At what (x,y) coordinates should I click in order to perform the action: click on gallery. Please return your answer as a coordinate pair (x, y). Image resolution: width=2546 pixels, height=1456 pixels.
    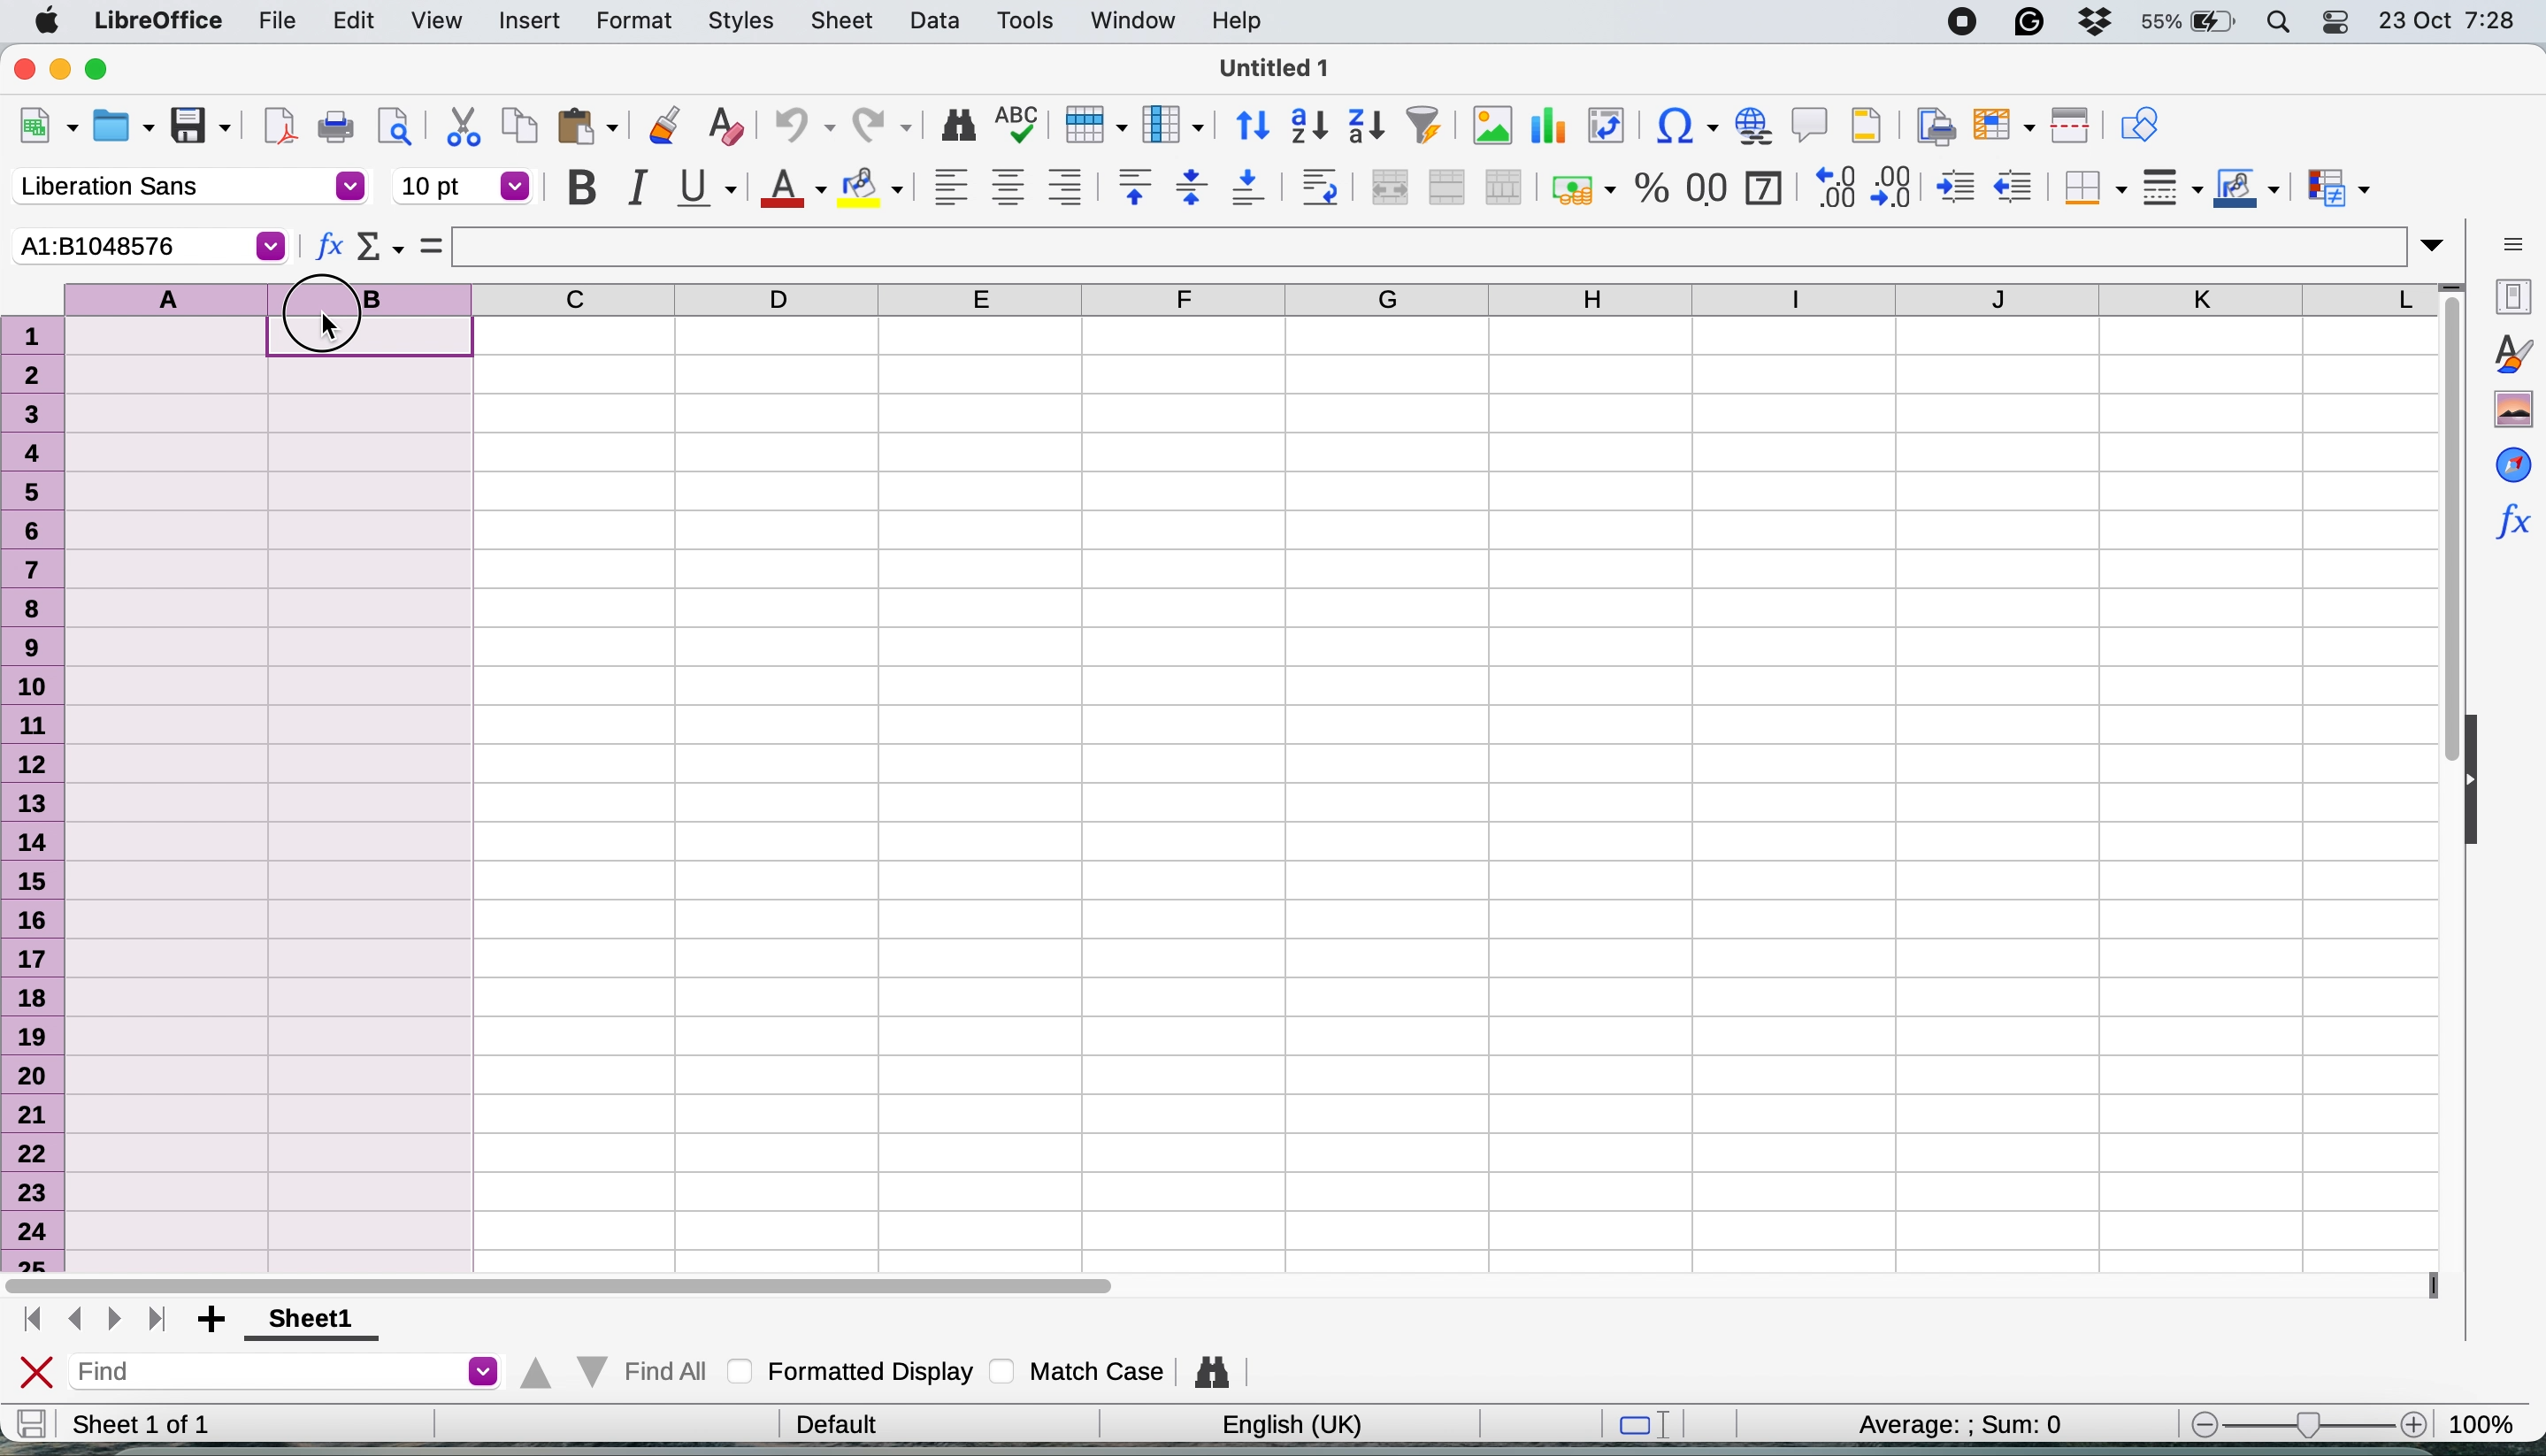
    Looking at the image, I should click on (2509, 407).